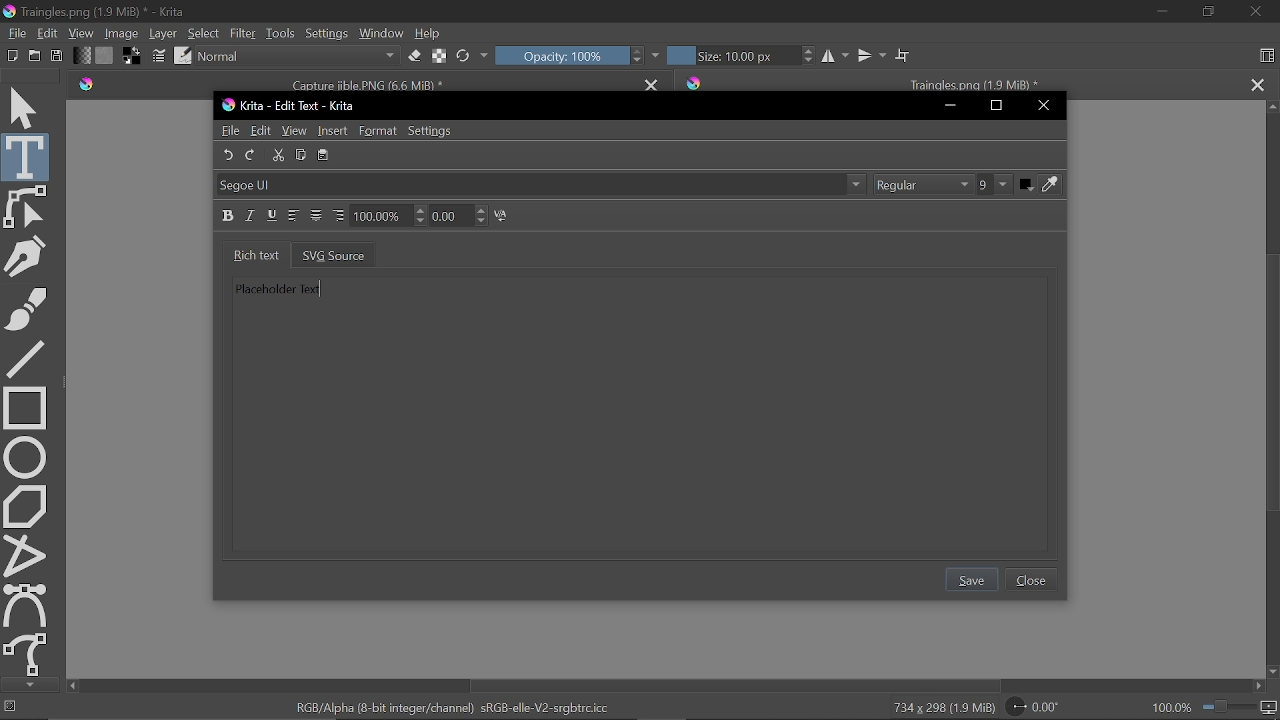 The width and height of the screenshot is (1280, 720). What do you see at coordinates (81, 56) in the screenshot?
I see `Fill gradient` at bounding box center [81, 56].